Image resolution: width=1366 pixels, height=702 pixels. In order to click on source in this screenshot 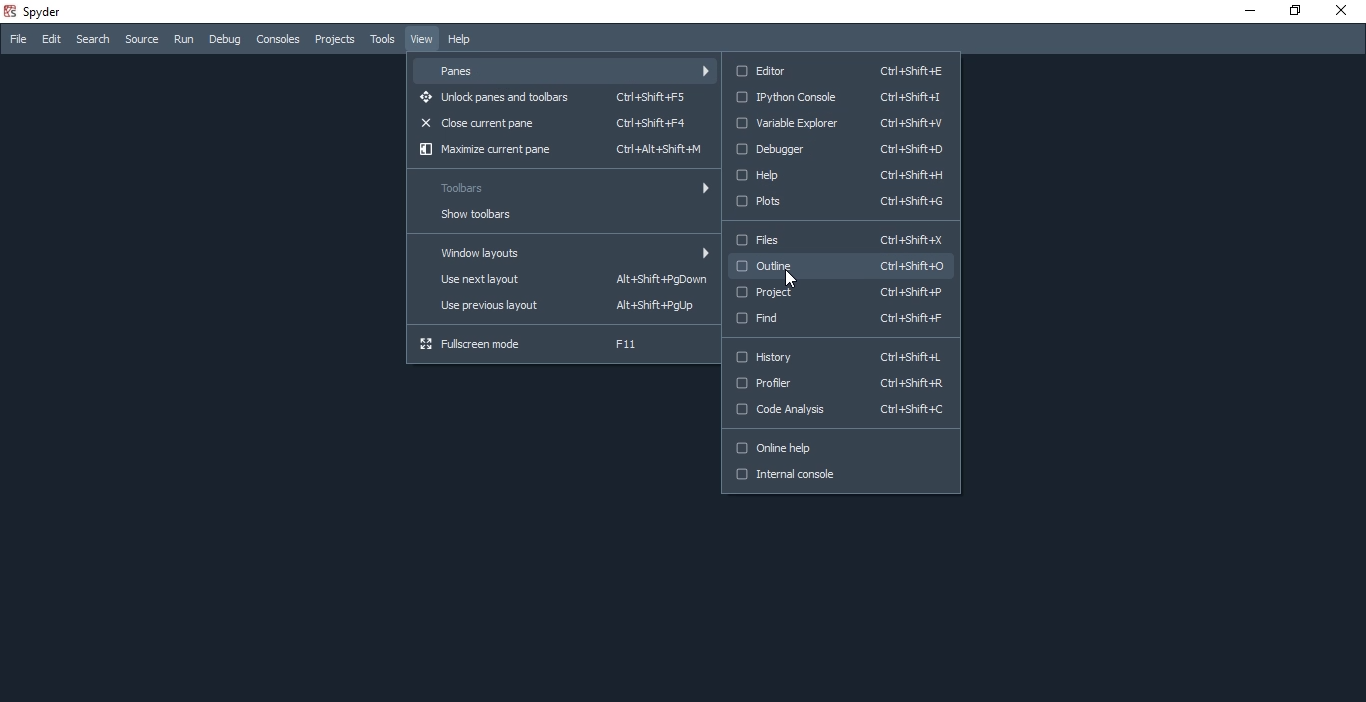, I will do `click(143, 41)`.